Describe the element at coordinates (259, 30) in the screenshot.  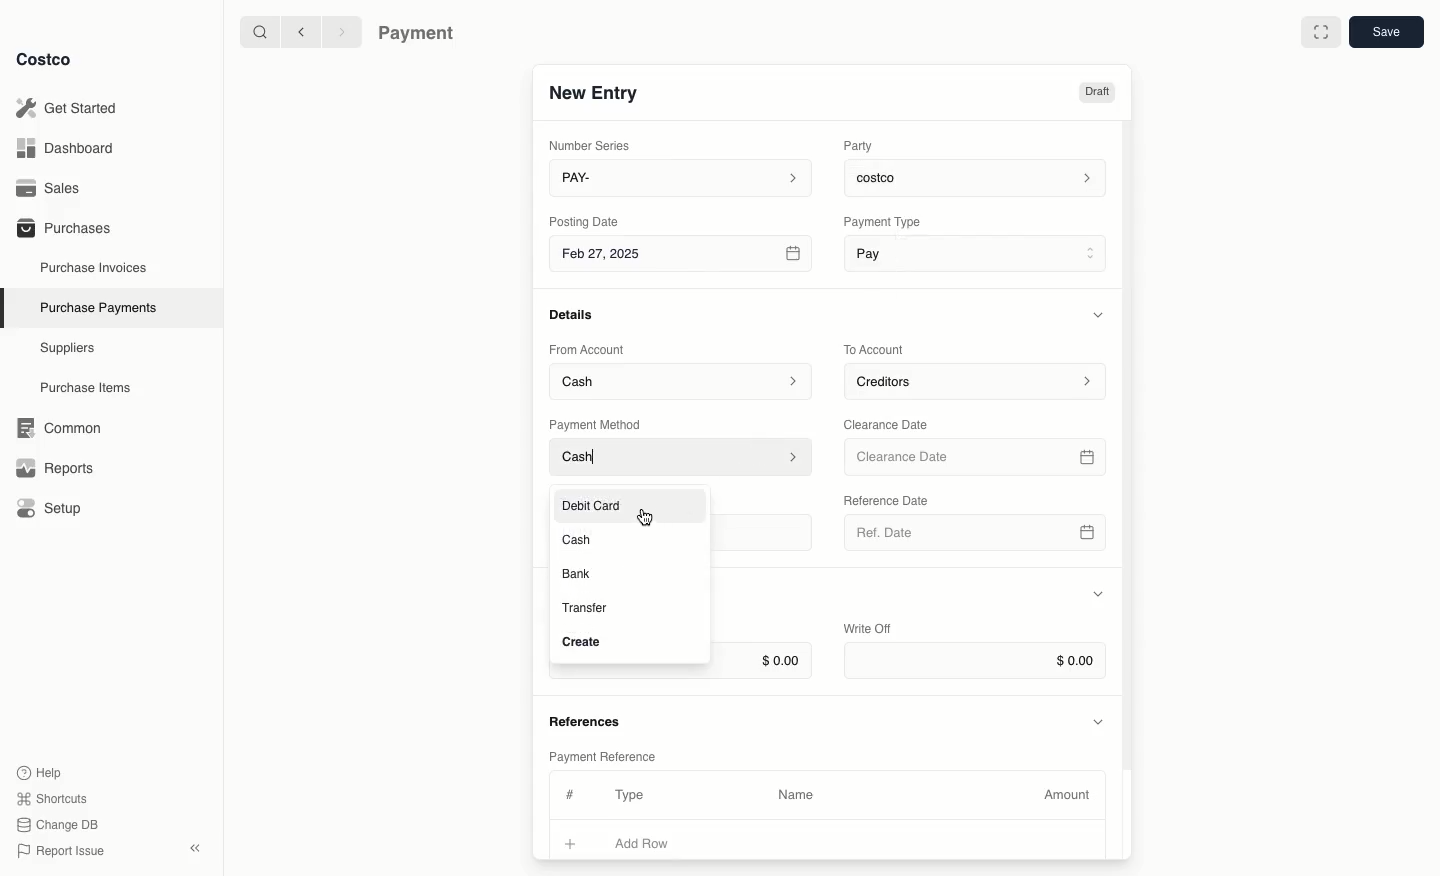
I see `Search` at that location.